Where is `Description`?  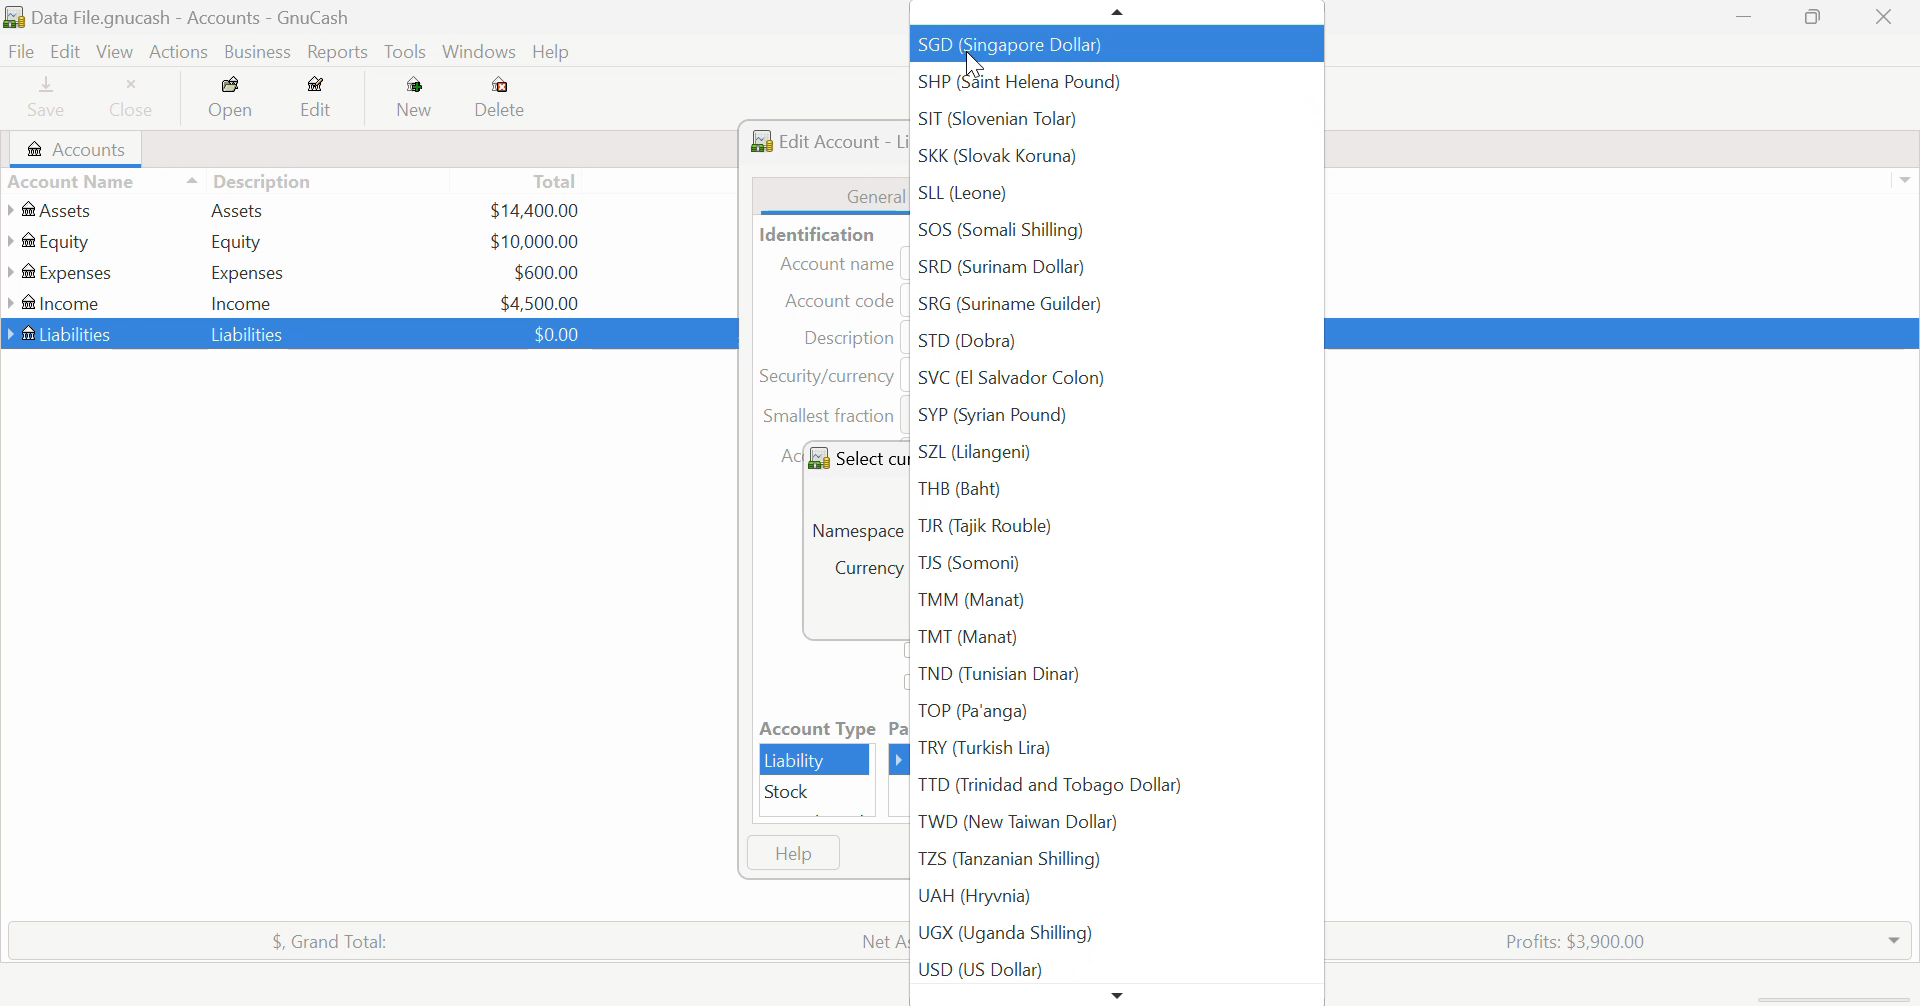
Description is located at coordinates (847, 337).